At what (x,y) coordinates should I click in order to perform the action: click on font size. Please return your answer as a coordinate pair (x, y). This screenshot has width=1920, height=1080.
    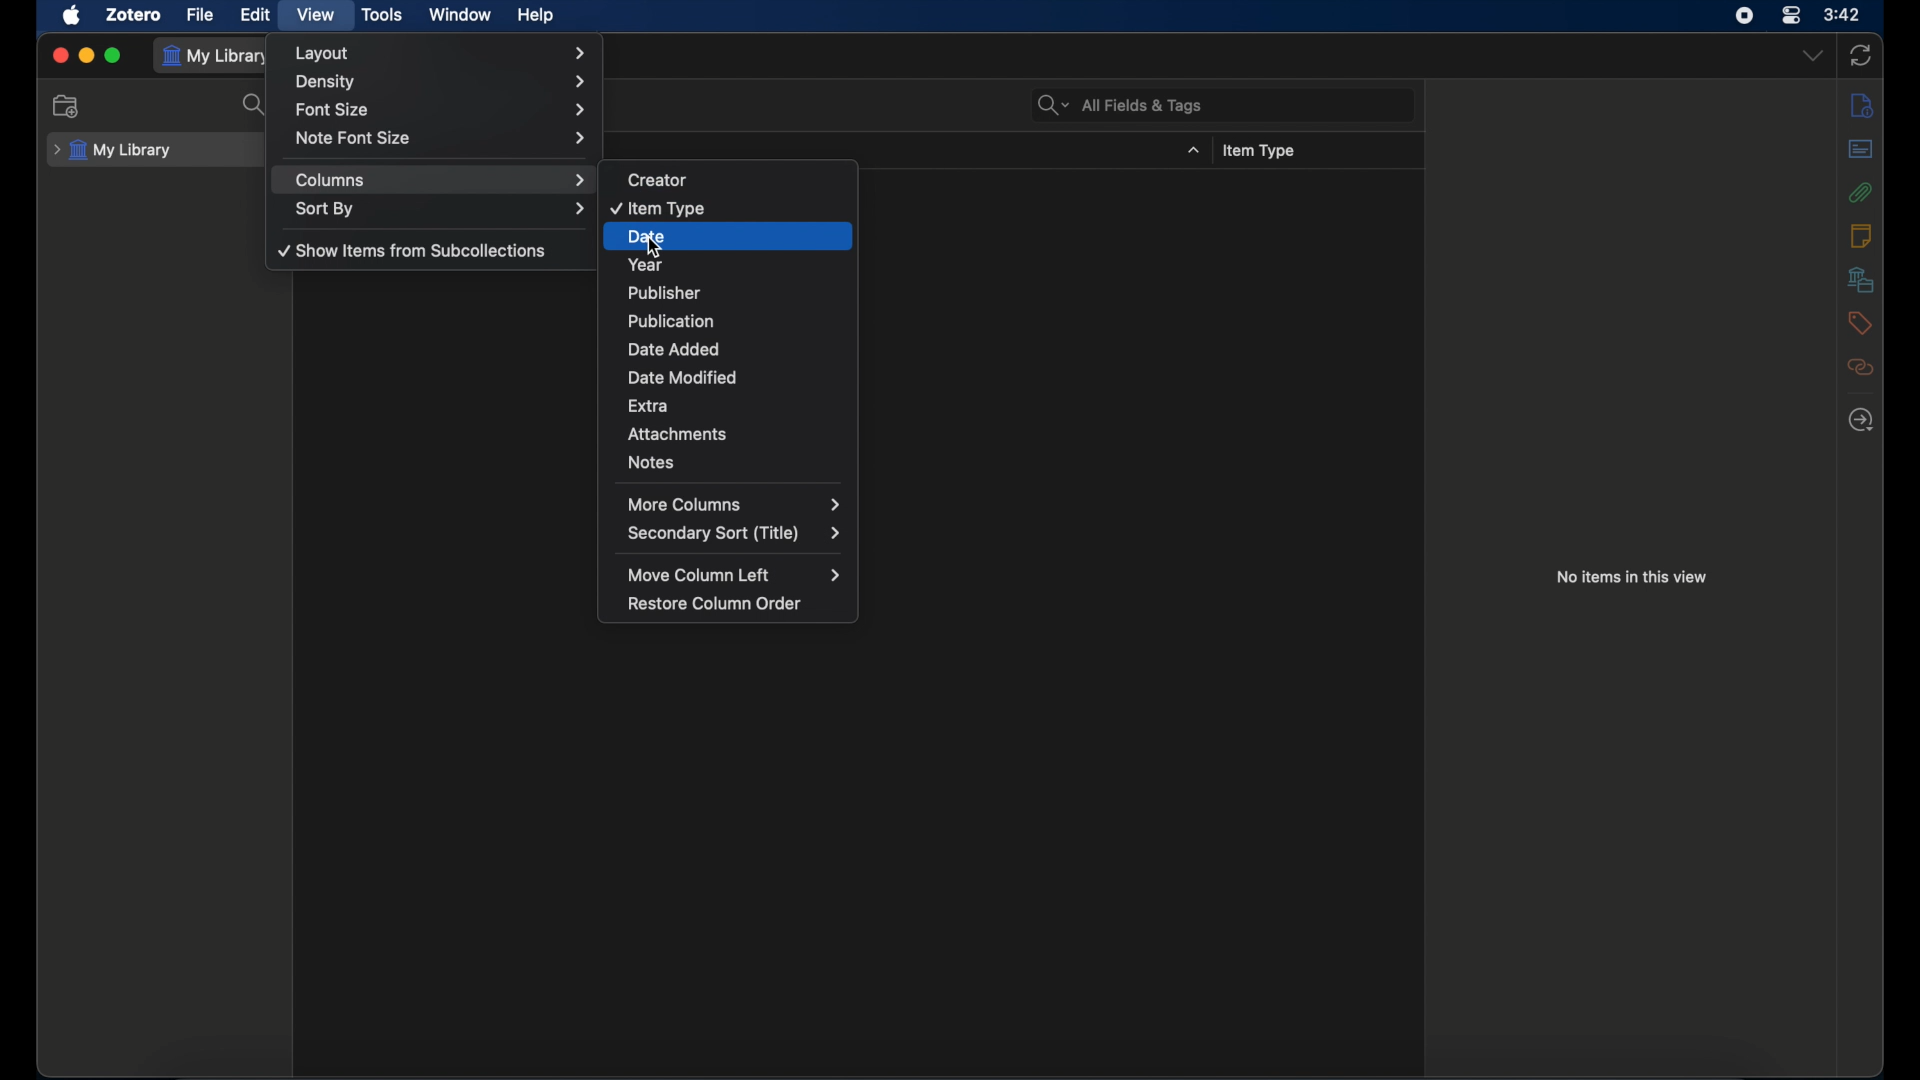
    Looking at the image, I should click on (442, 110).